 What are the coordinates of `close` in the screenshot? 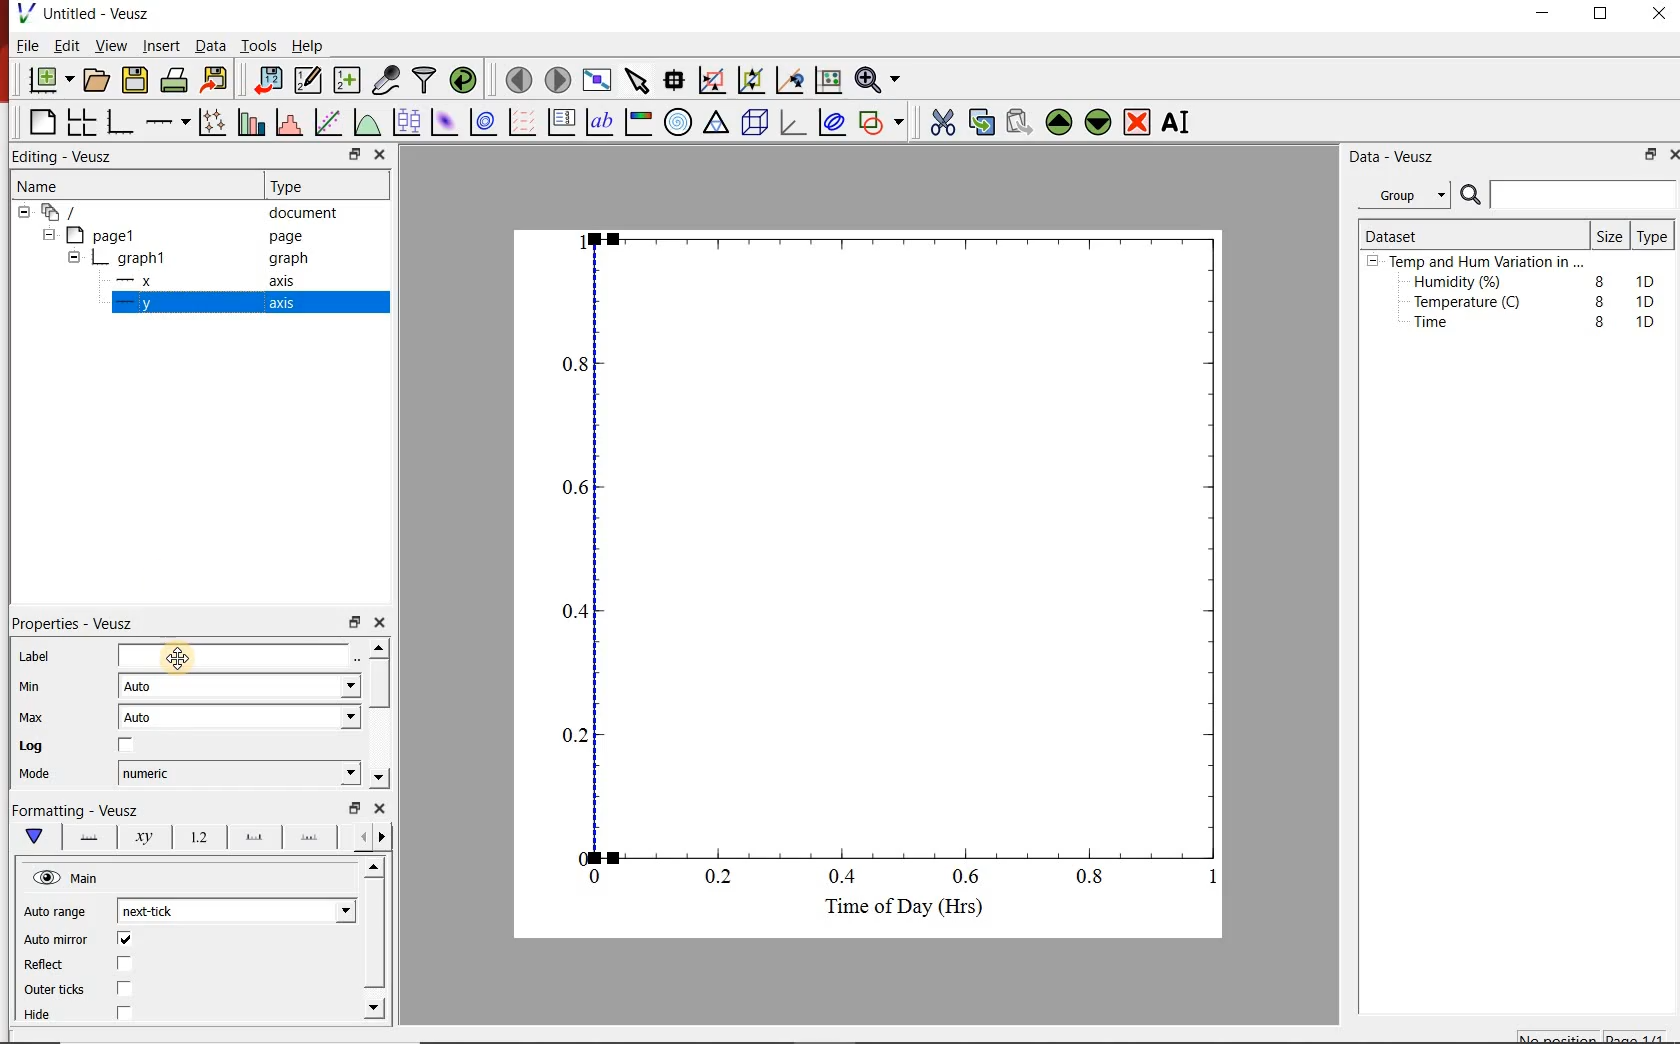 It's located at (386, 623).